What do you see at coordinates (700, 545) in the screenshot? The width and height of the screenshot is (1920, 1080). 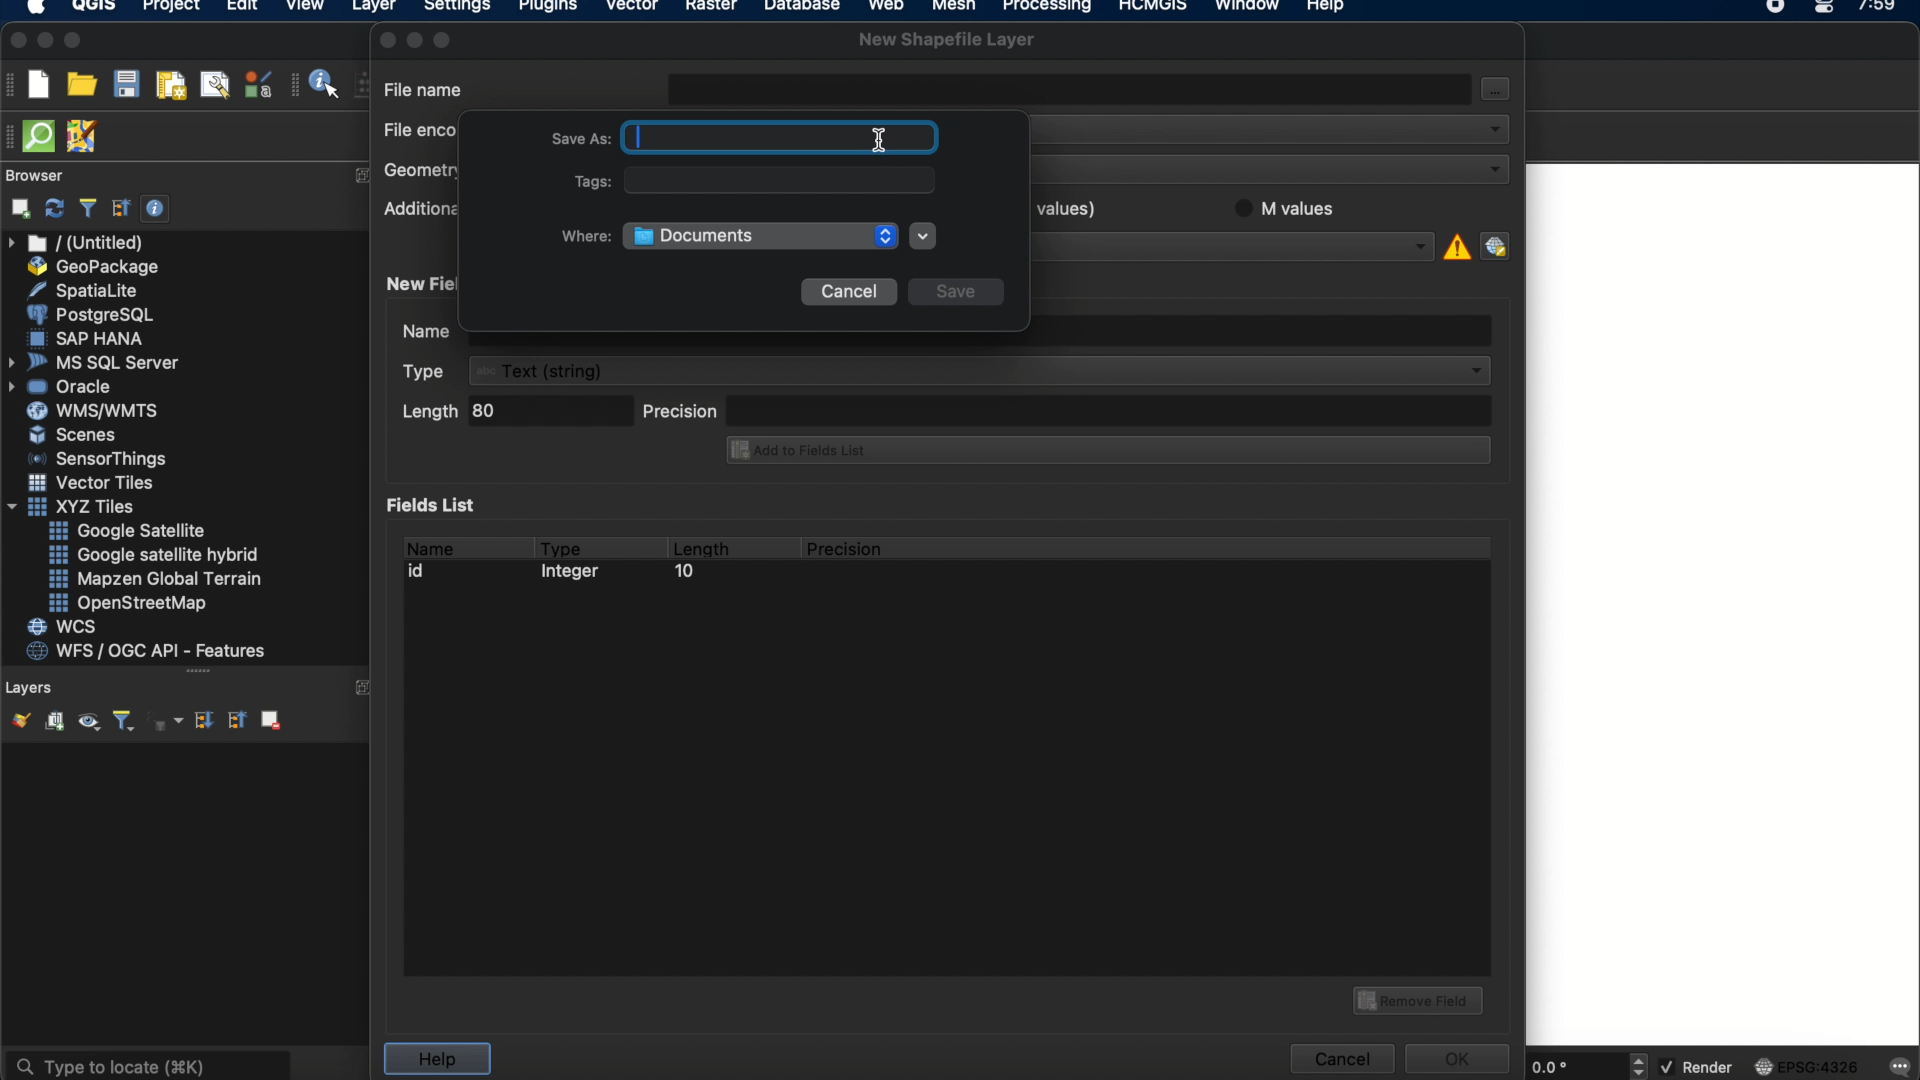 I see `length` at bounding box center [700, 545].